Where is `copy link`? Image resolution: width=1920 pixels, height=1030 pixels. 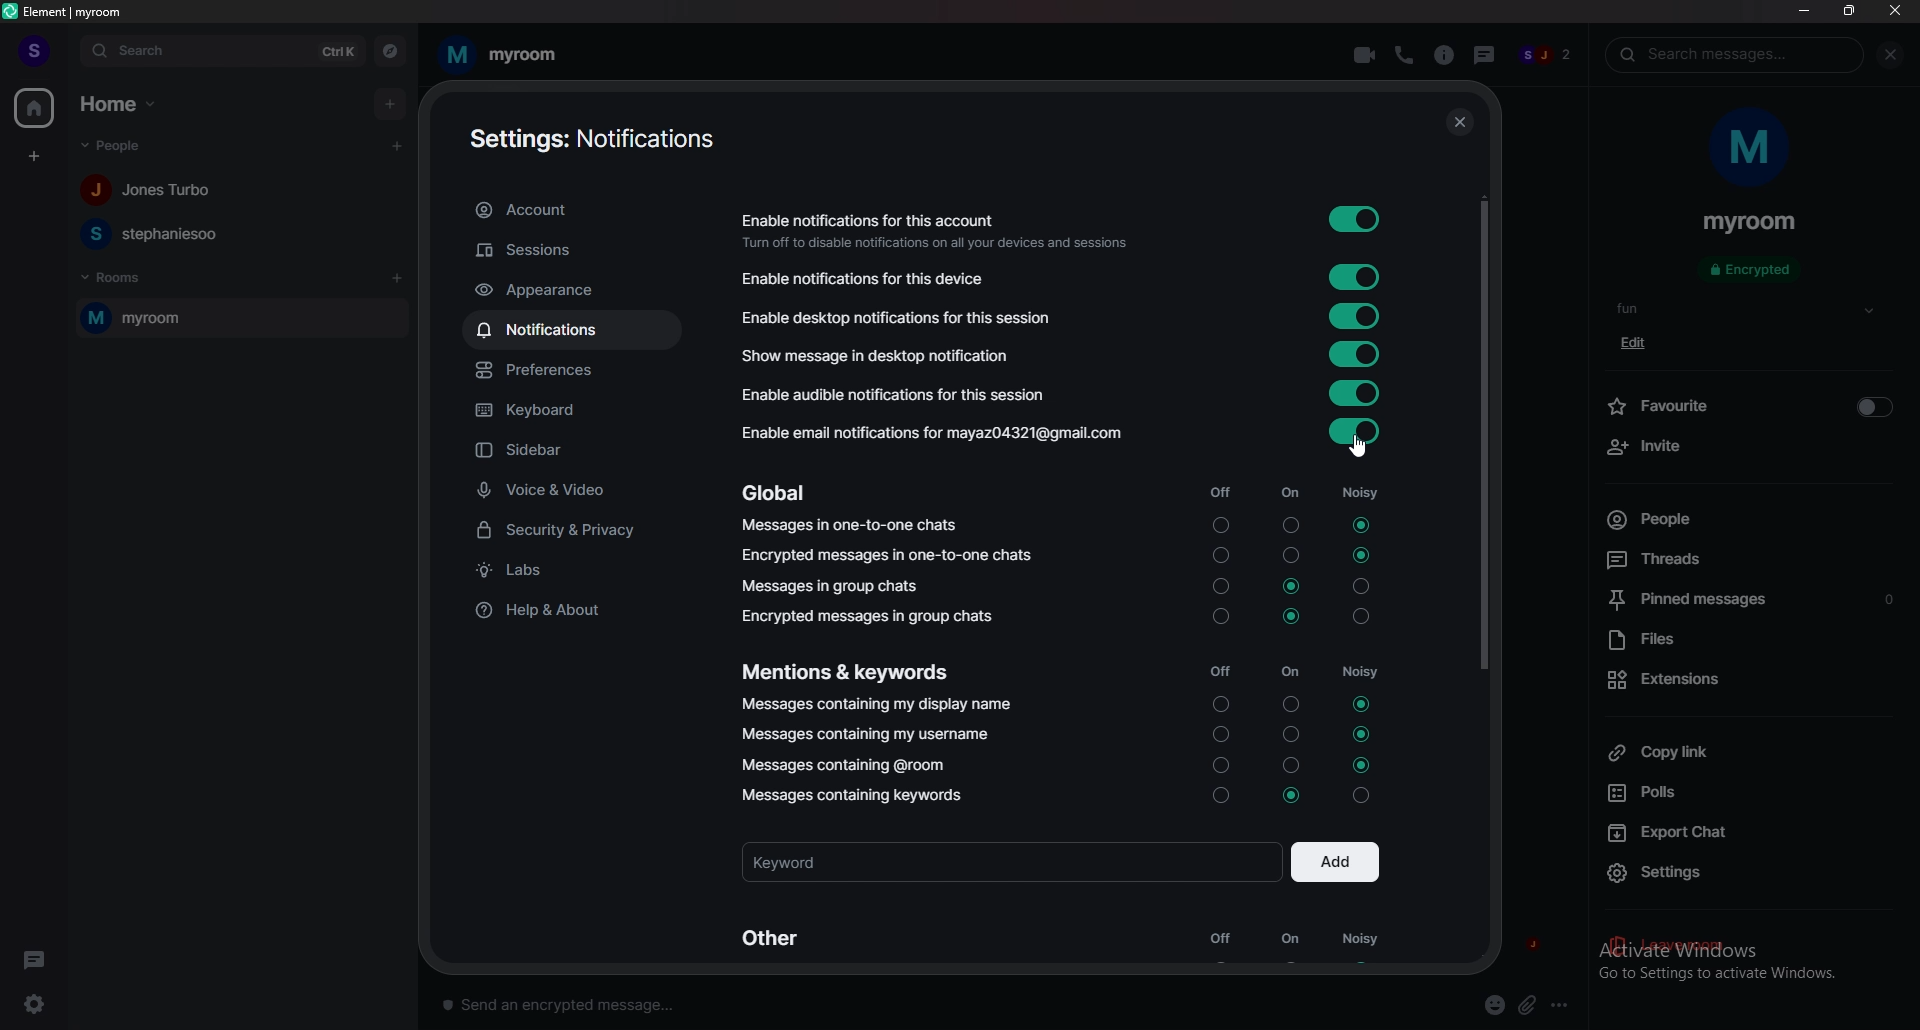
copy link is located at coordinates (1748, 751).